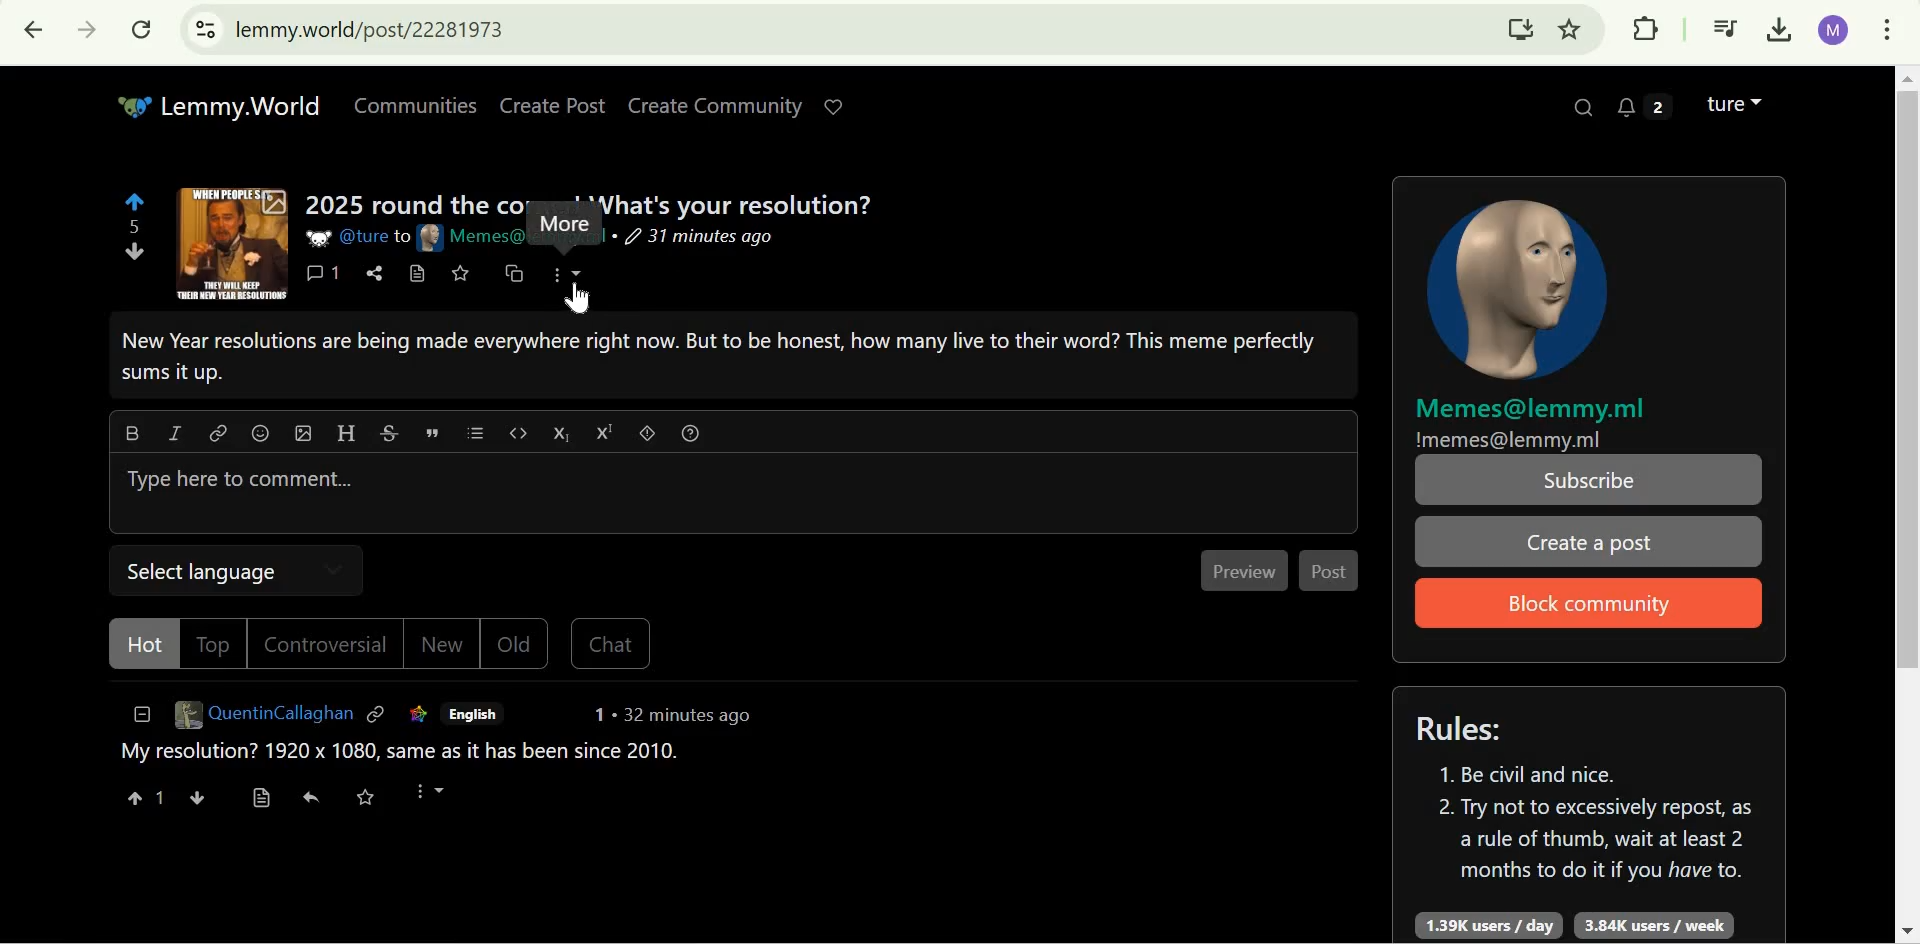 The image size is (1920, 944). Describe the element at coordinates (219, 431) in the screenshot. I see `link` at that location.